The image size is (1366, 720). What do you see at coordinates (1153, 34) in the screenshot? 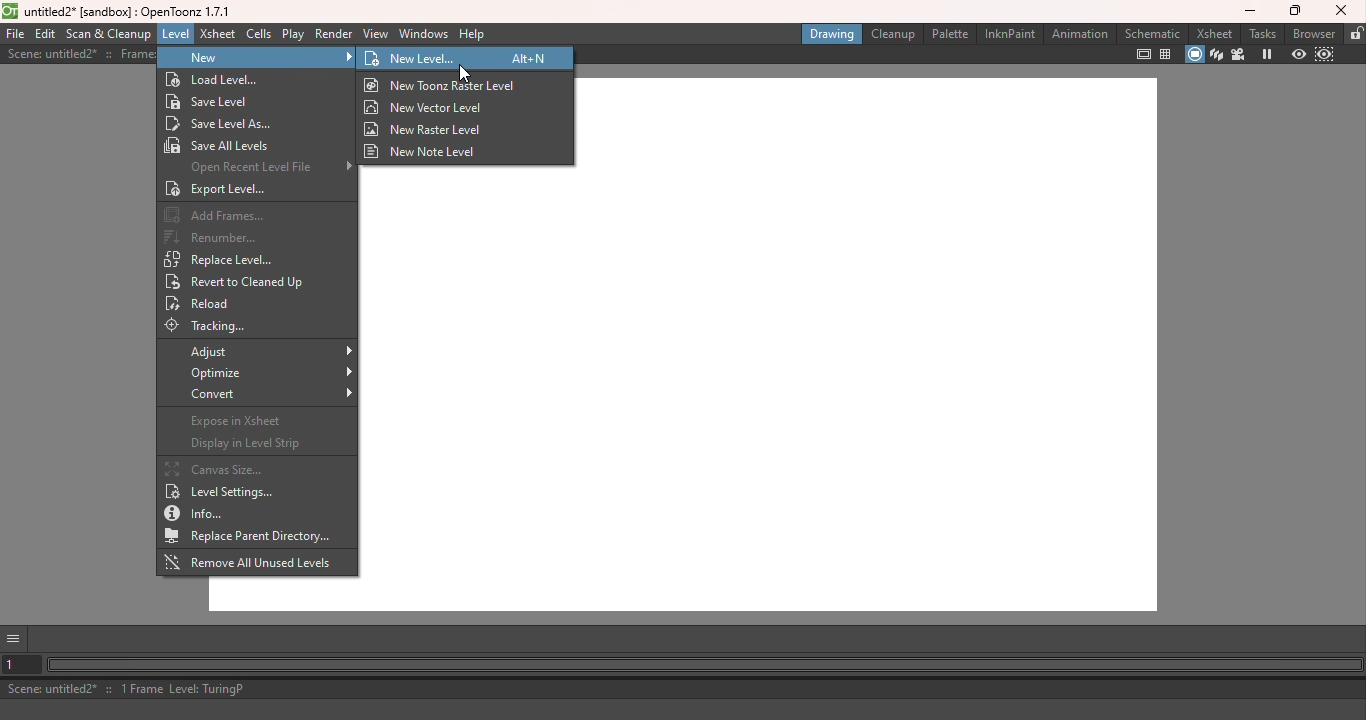
I see `Schematic` at bounding box center [1153, 34].